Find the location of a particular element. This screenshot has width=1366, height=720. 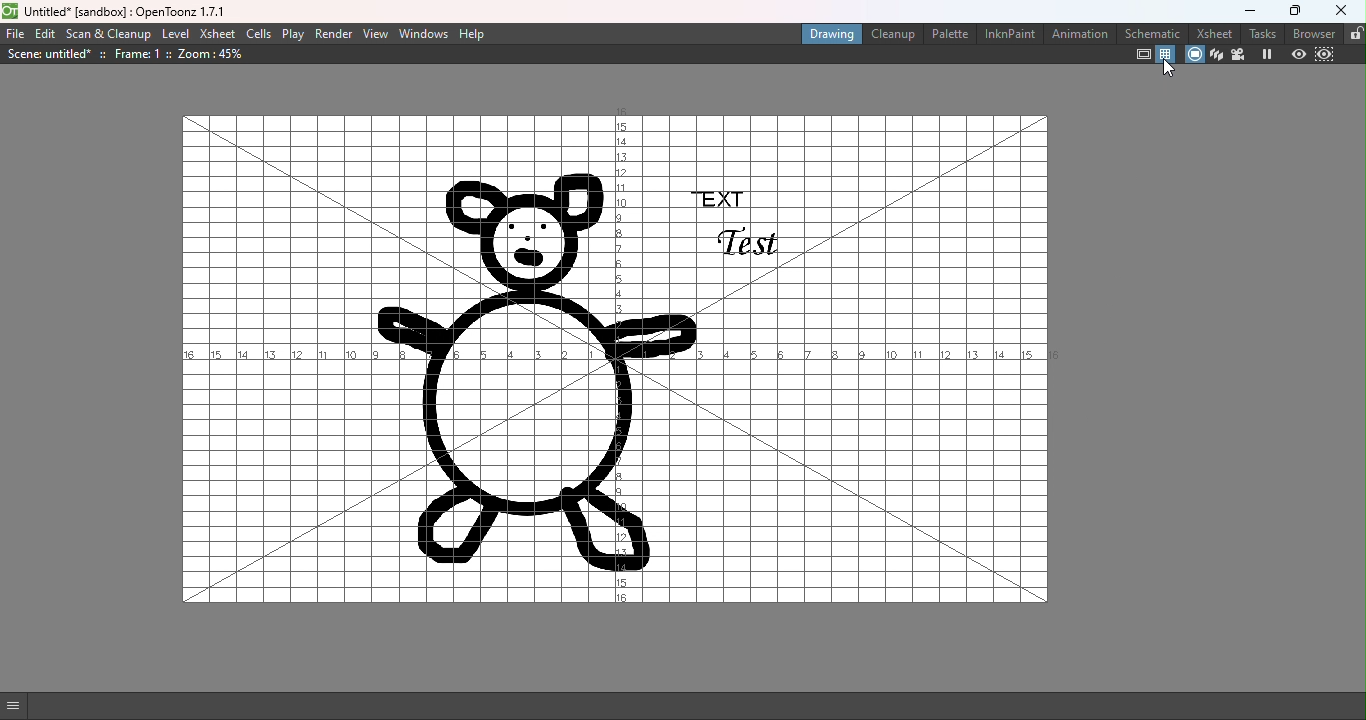

Maximize is located at coordinates (1289, 13).